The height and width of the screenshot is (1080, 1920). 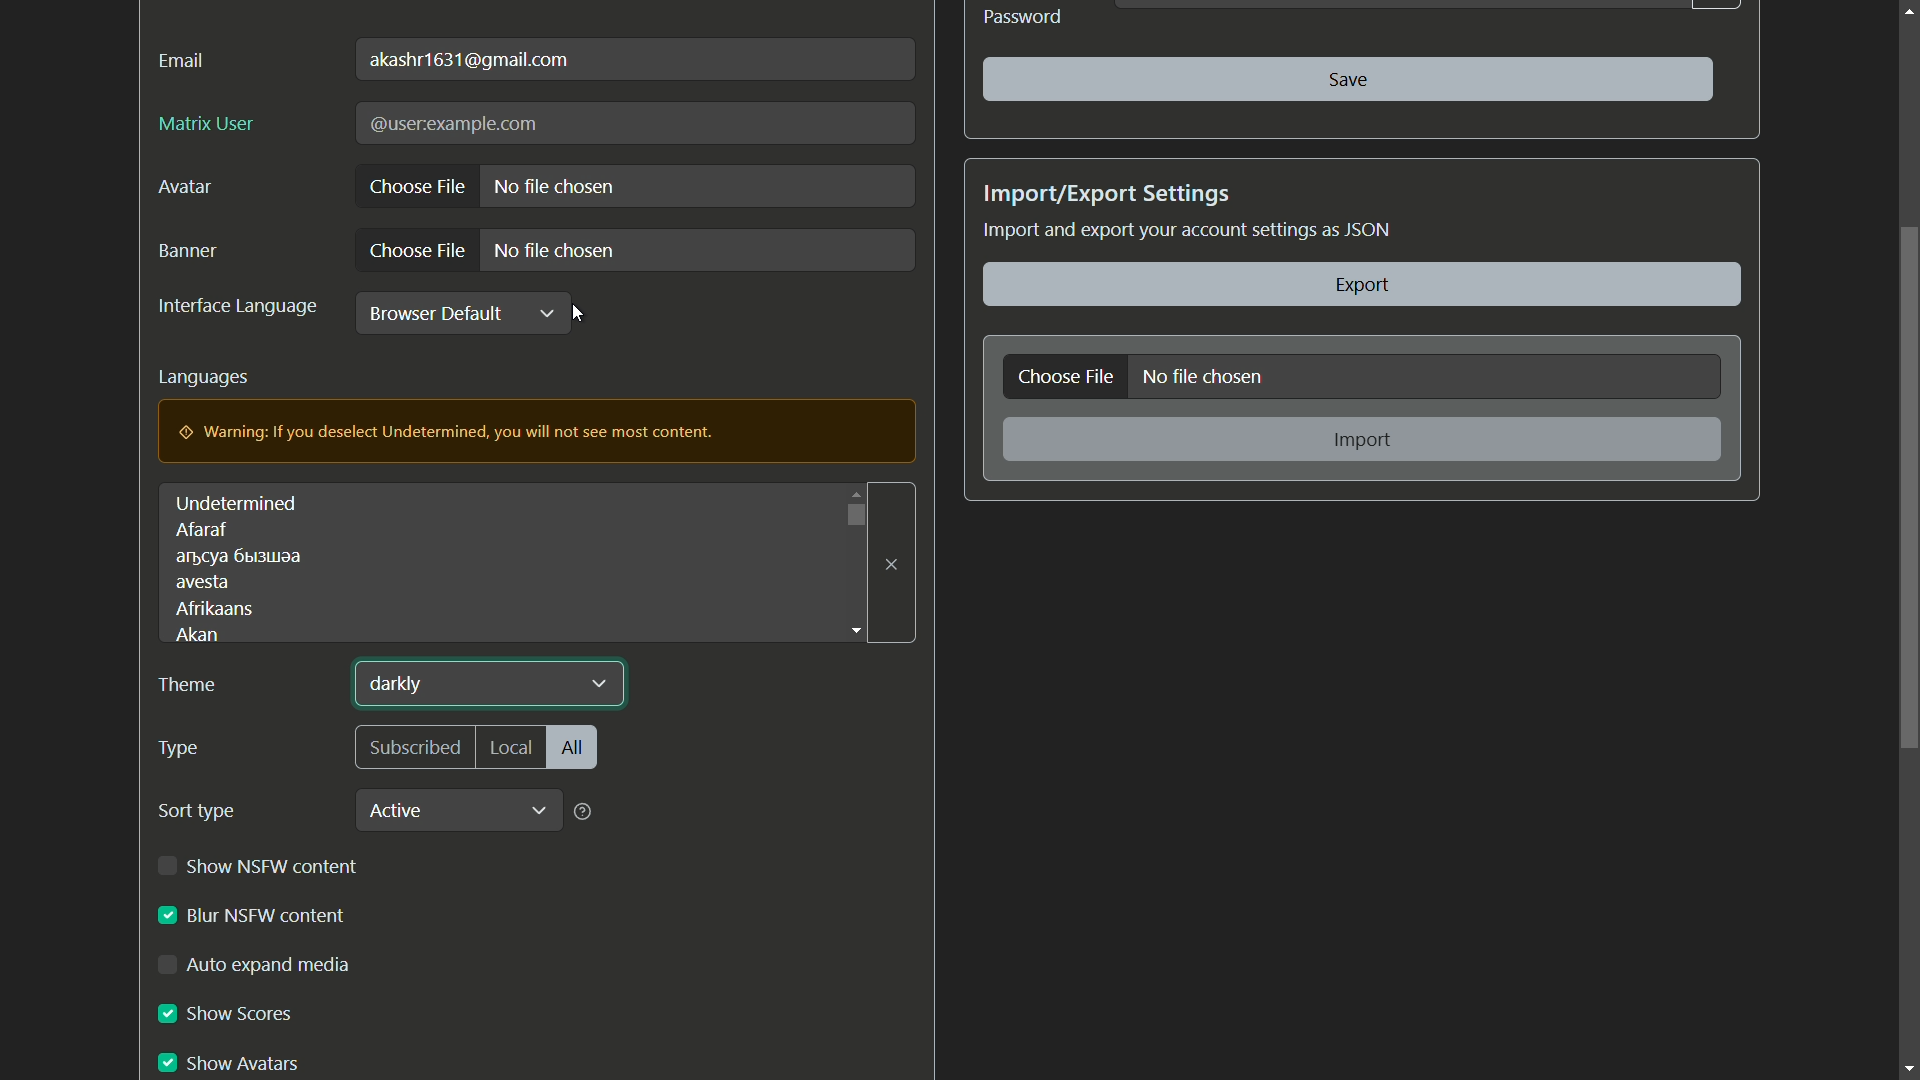 What do you see at coordinates (579, 313) in the screenshot?
I see `cursor` at bounding box center [579, 313].